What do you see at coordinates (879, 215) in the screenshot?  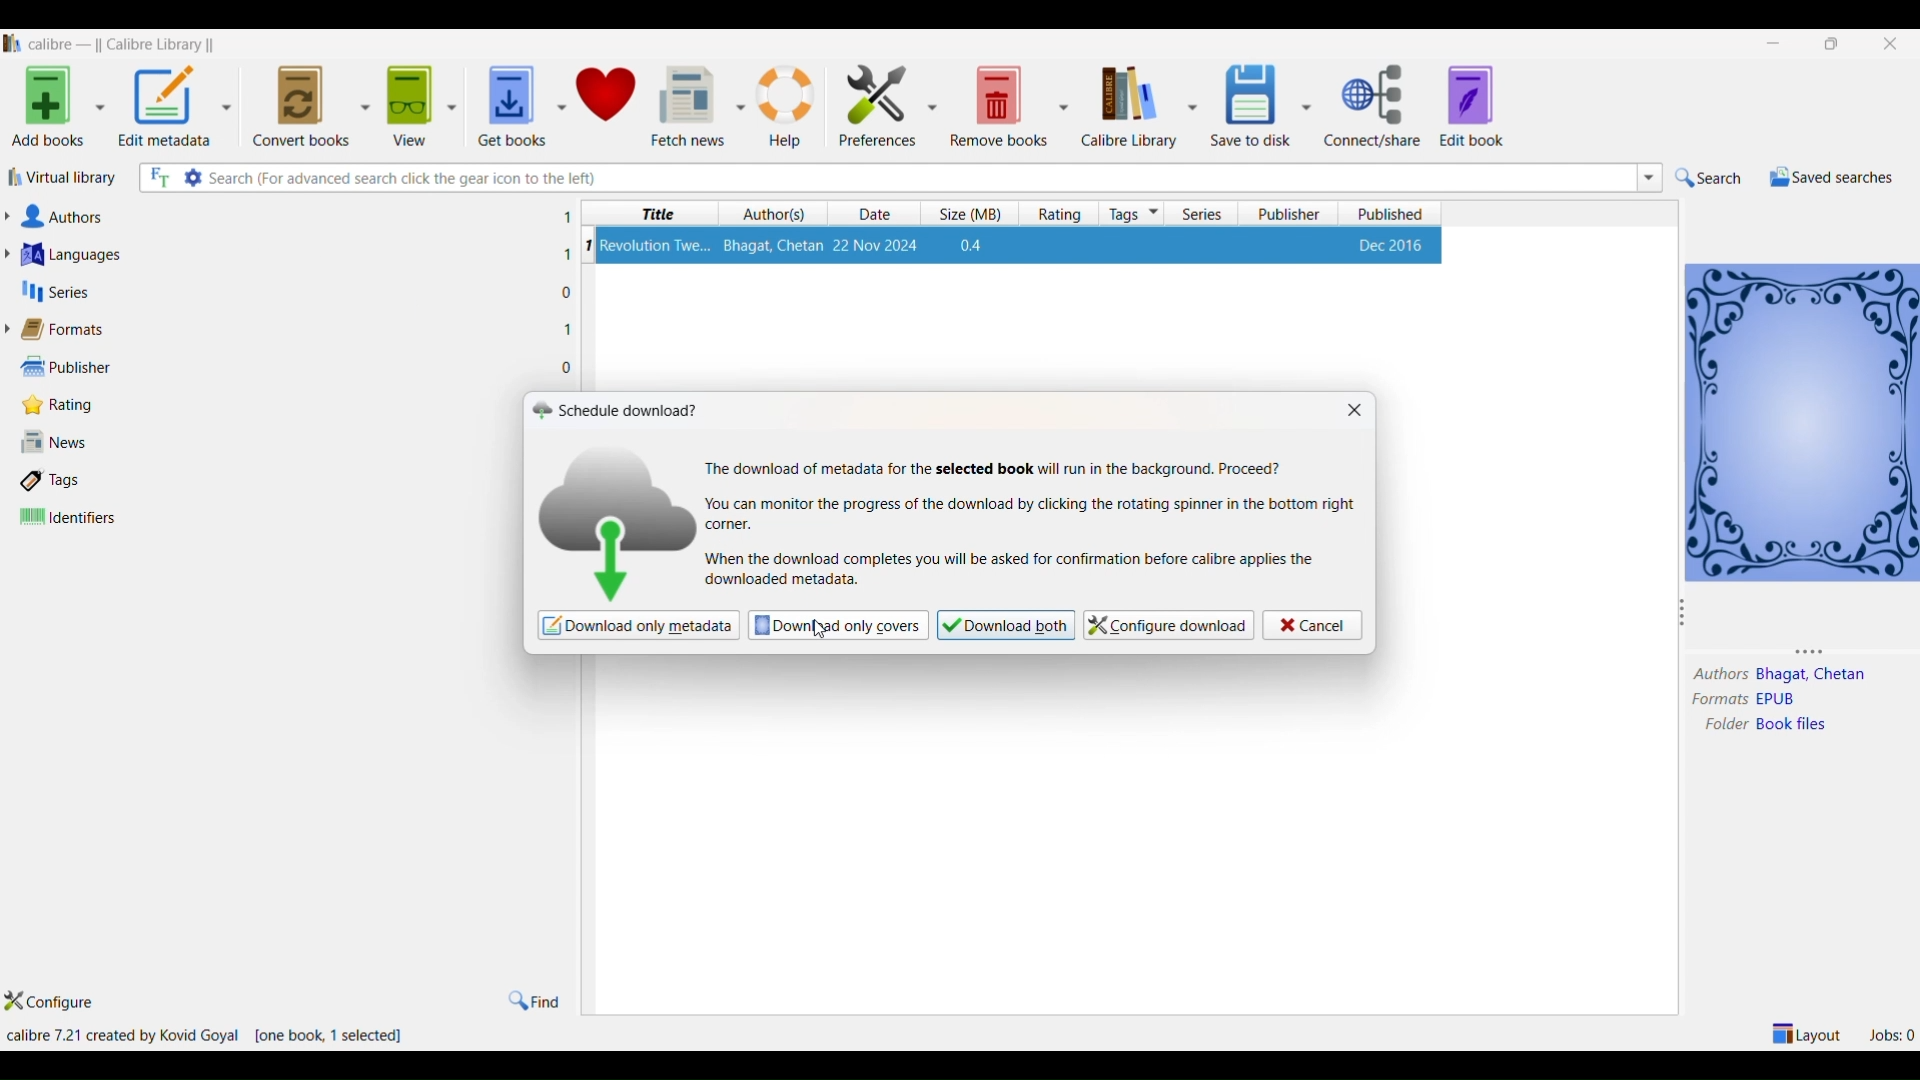 I see `date` at bounding box center [879, 215].